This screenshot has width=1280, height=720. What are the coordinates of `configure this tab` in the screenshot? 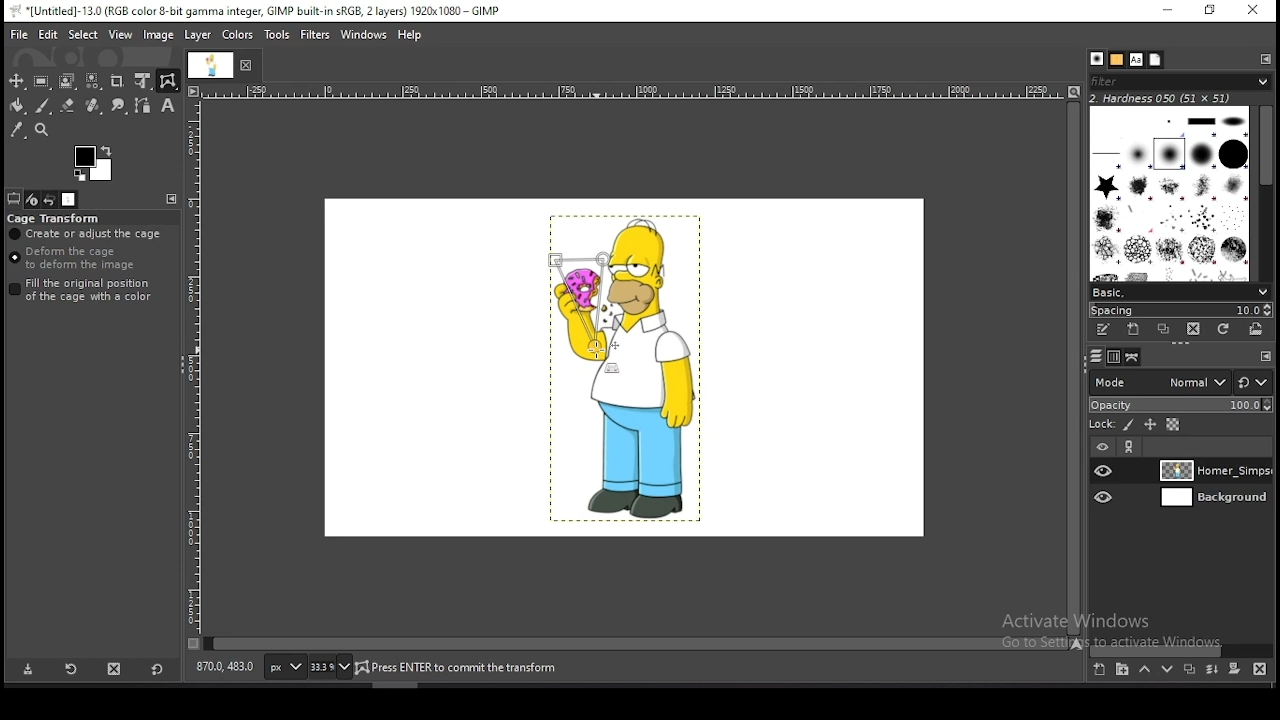 It's located at (1266, 59).